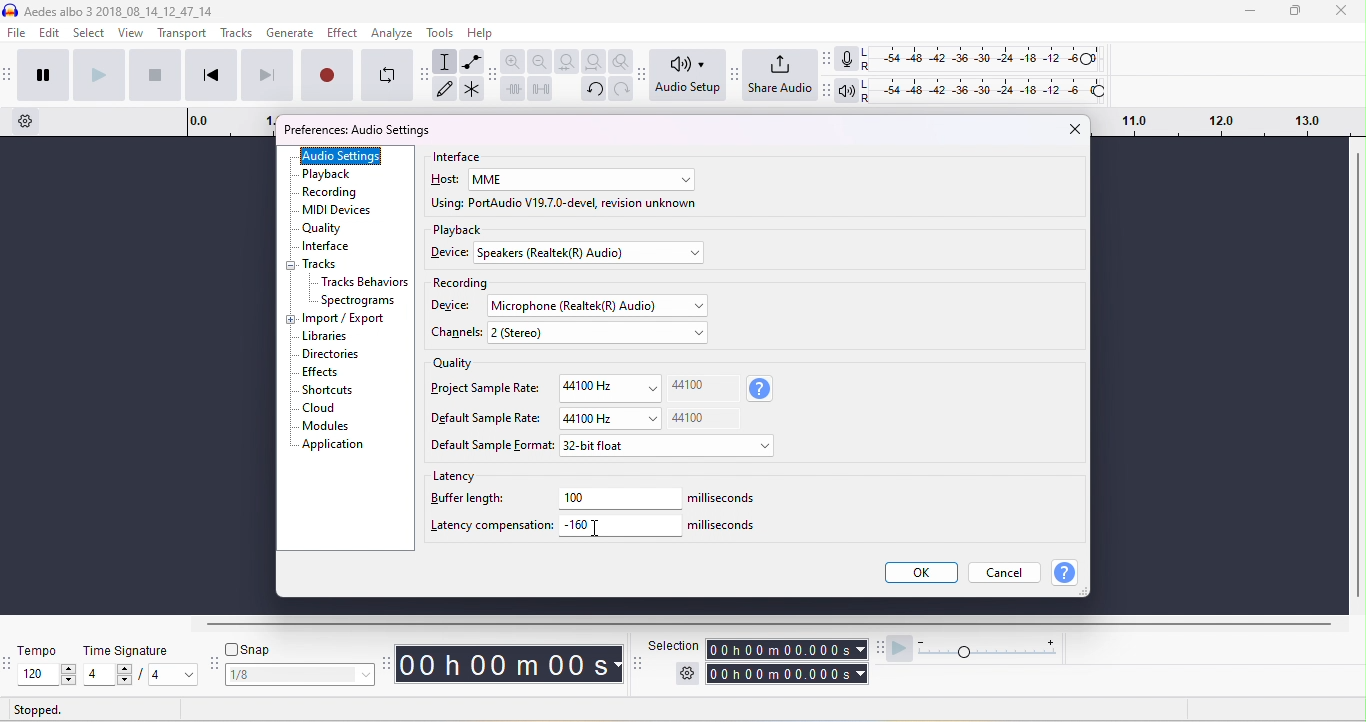 Image resolution: width=1366 pixels, height=722 pixels. Describe the element at coordinates (867, 52) in the screenshot. I see `L` at that location.